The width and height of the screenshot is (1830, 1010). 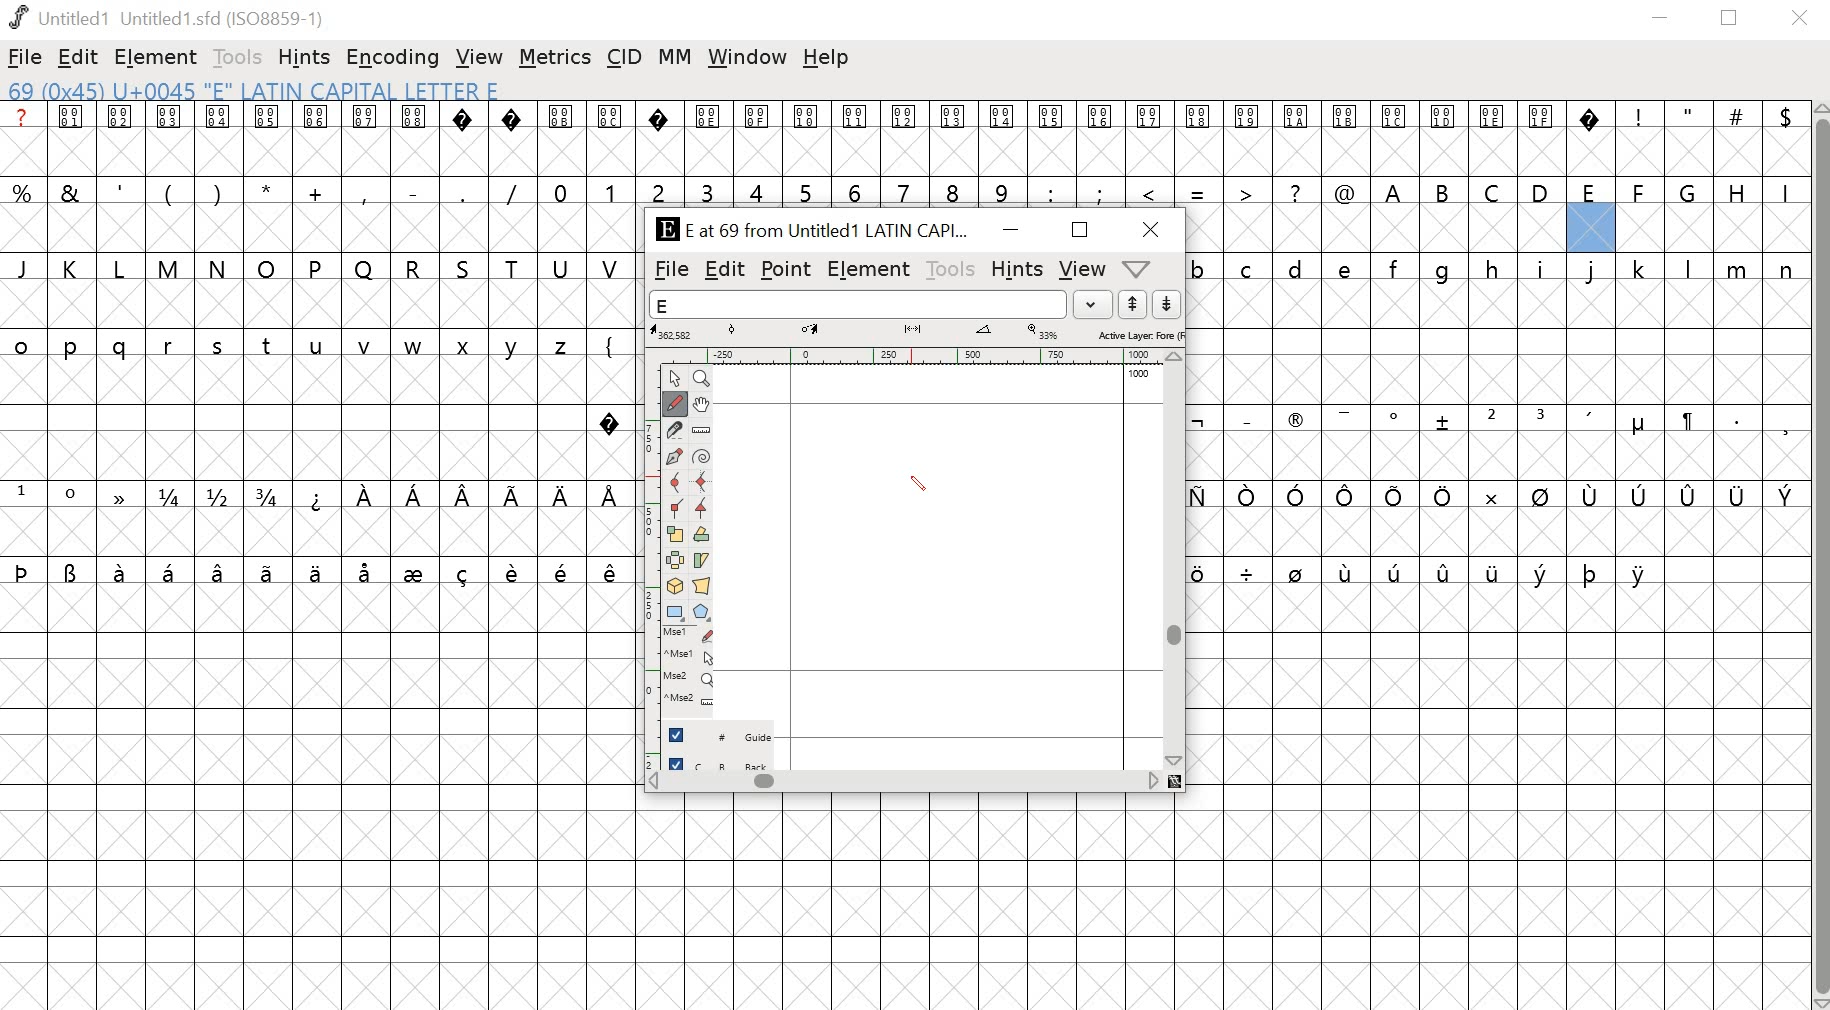 I want to click on special character, so click(x=615, y=419).